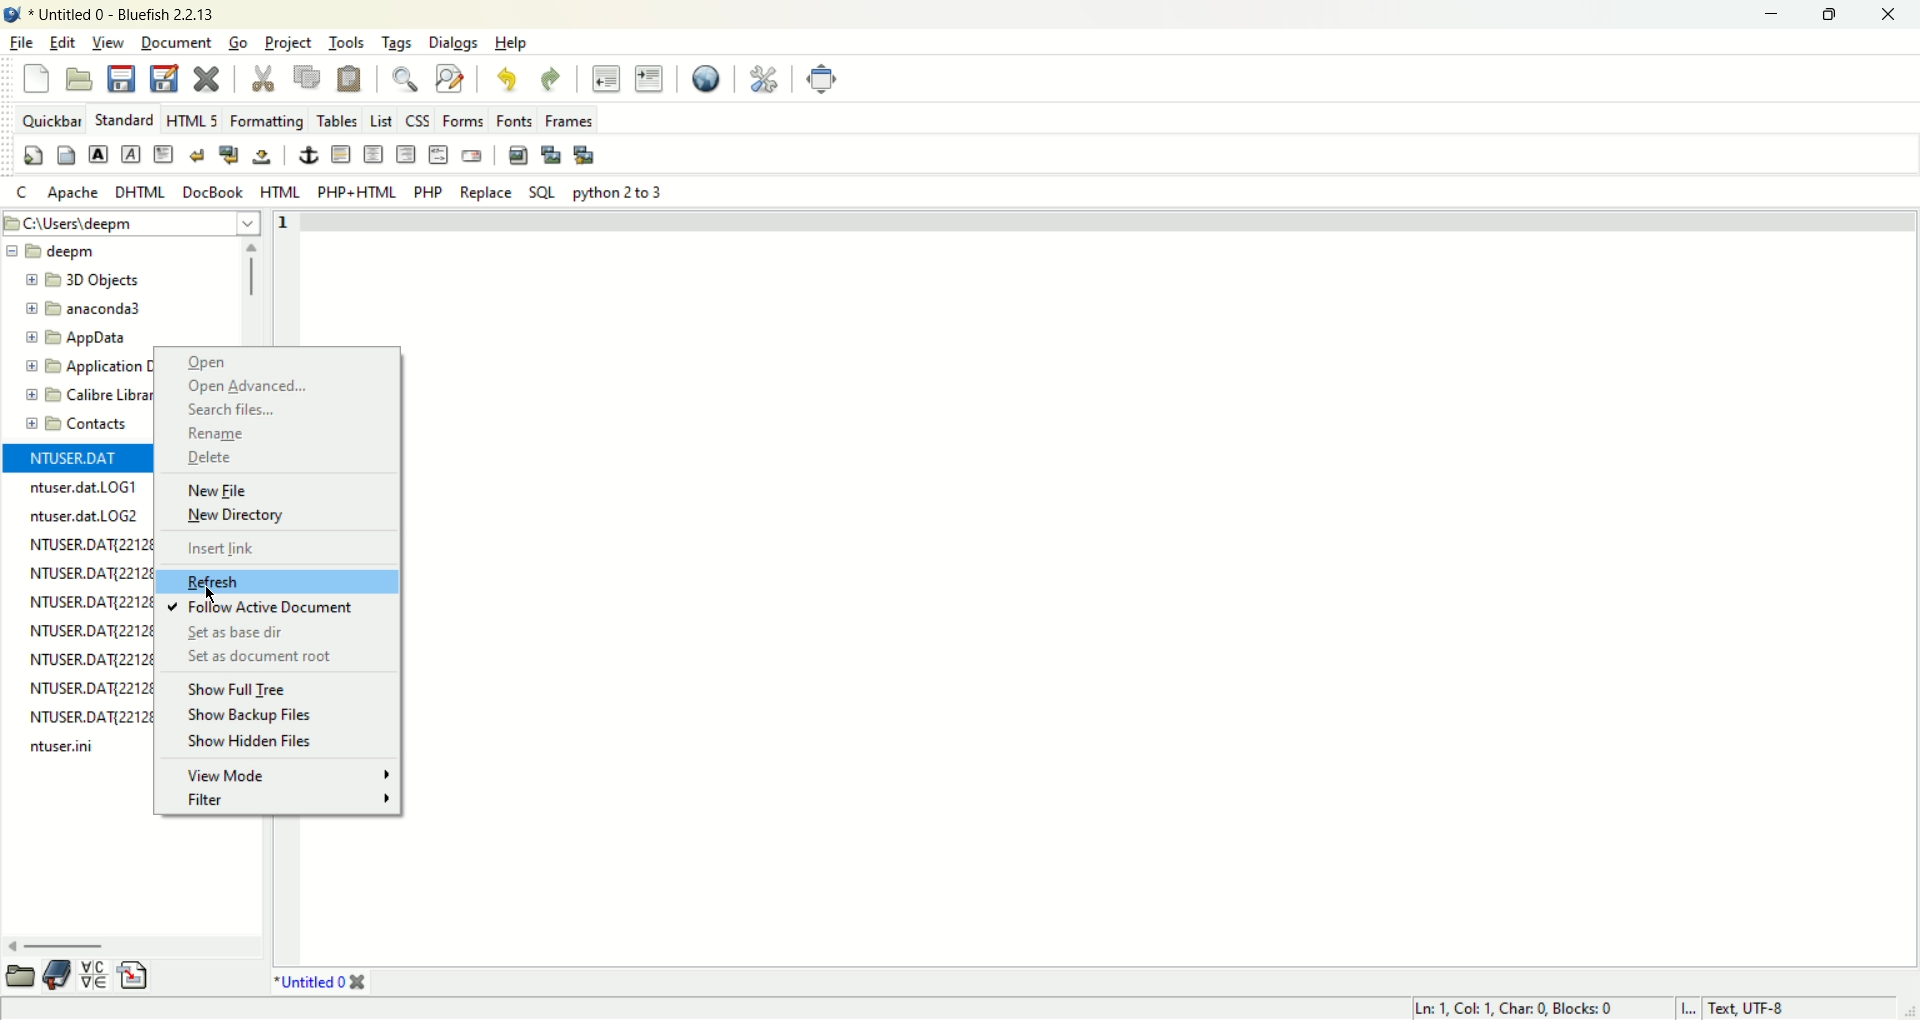  I want to click on view, so click(106, 42).